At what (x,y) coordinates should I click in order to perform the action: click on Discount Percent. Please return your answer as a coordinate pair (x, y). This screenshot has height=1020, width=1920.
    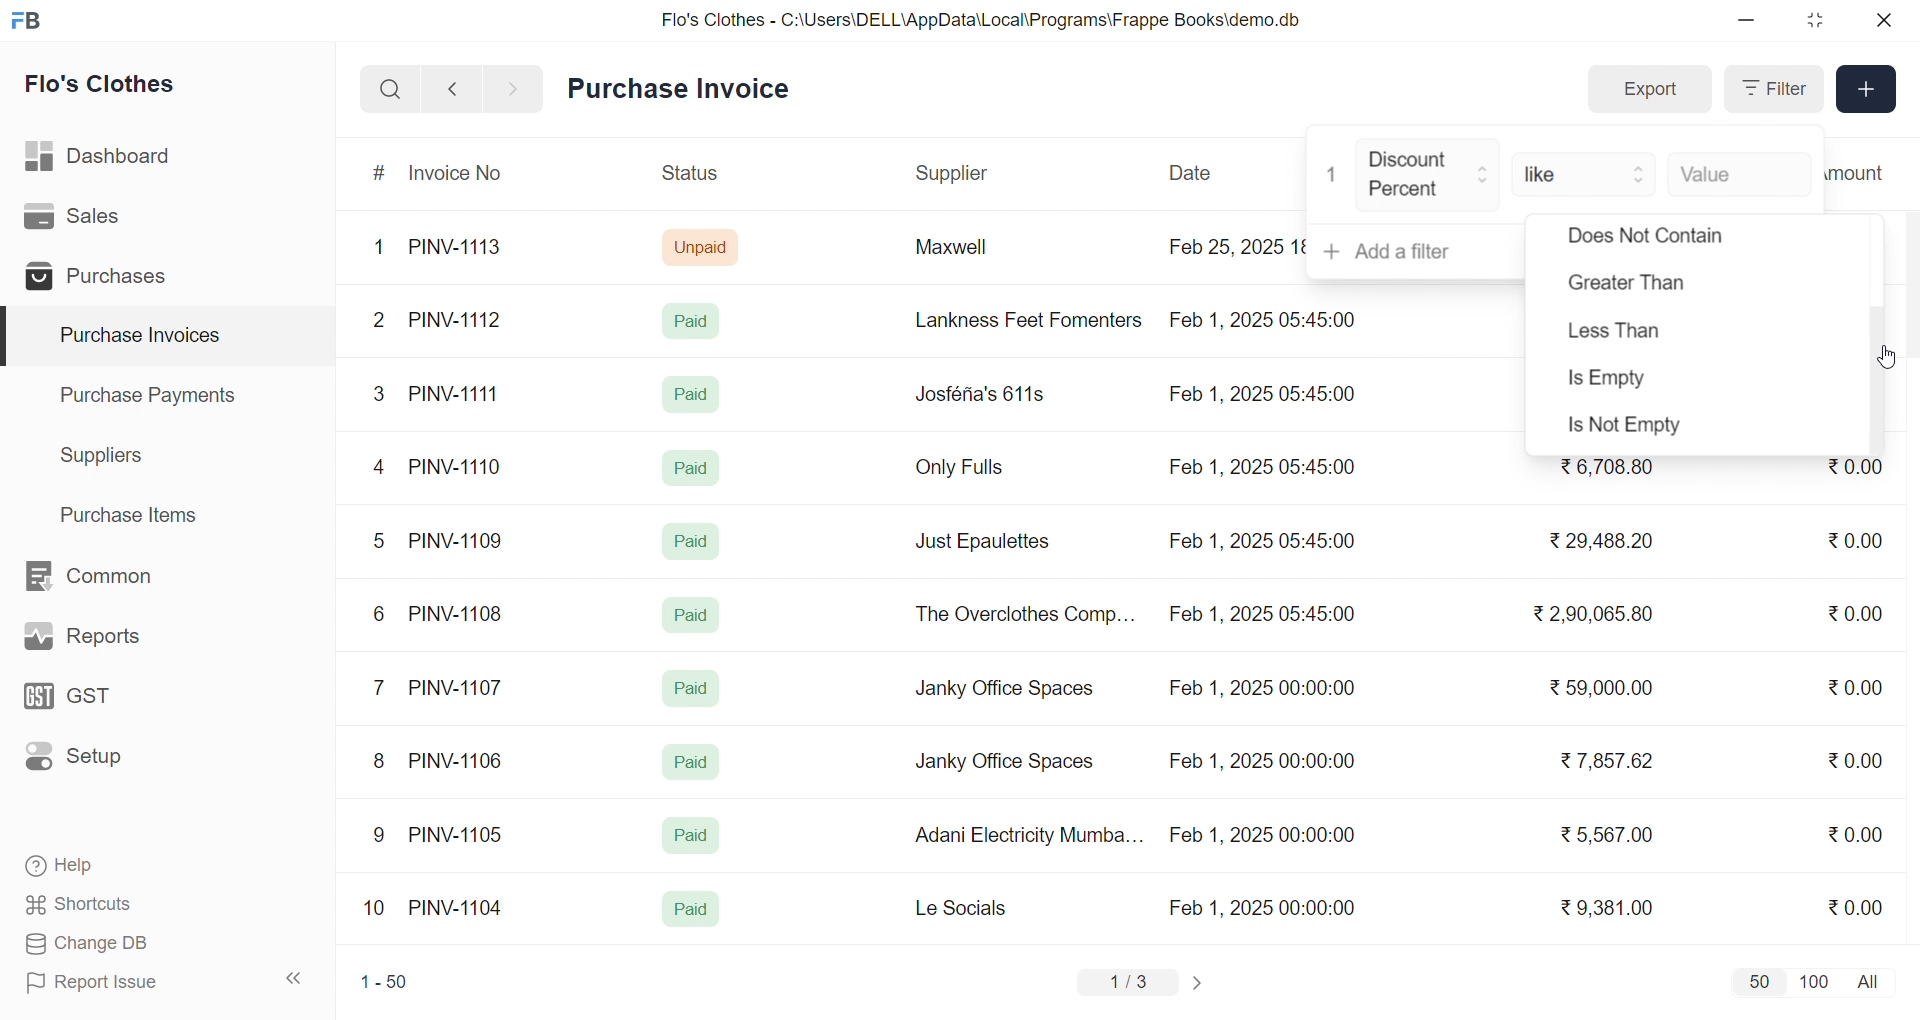
    Looking at the image, I should click on (1429, 176).